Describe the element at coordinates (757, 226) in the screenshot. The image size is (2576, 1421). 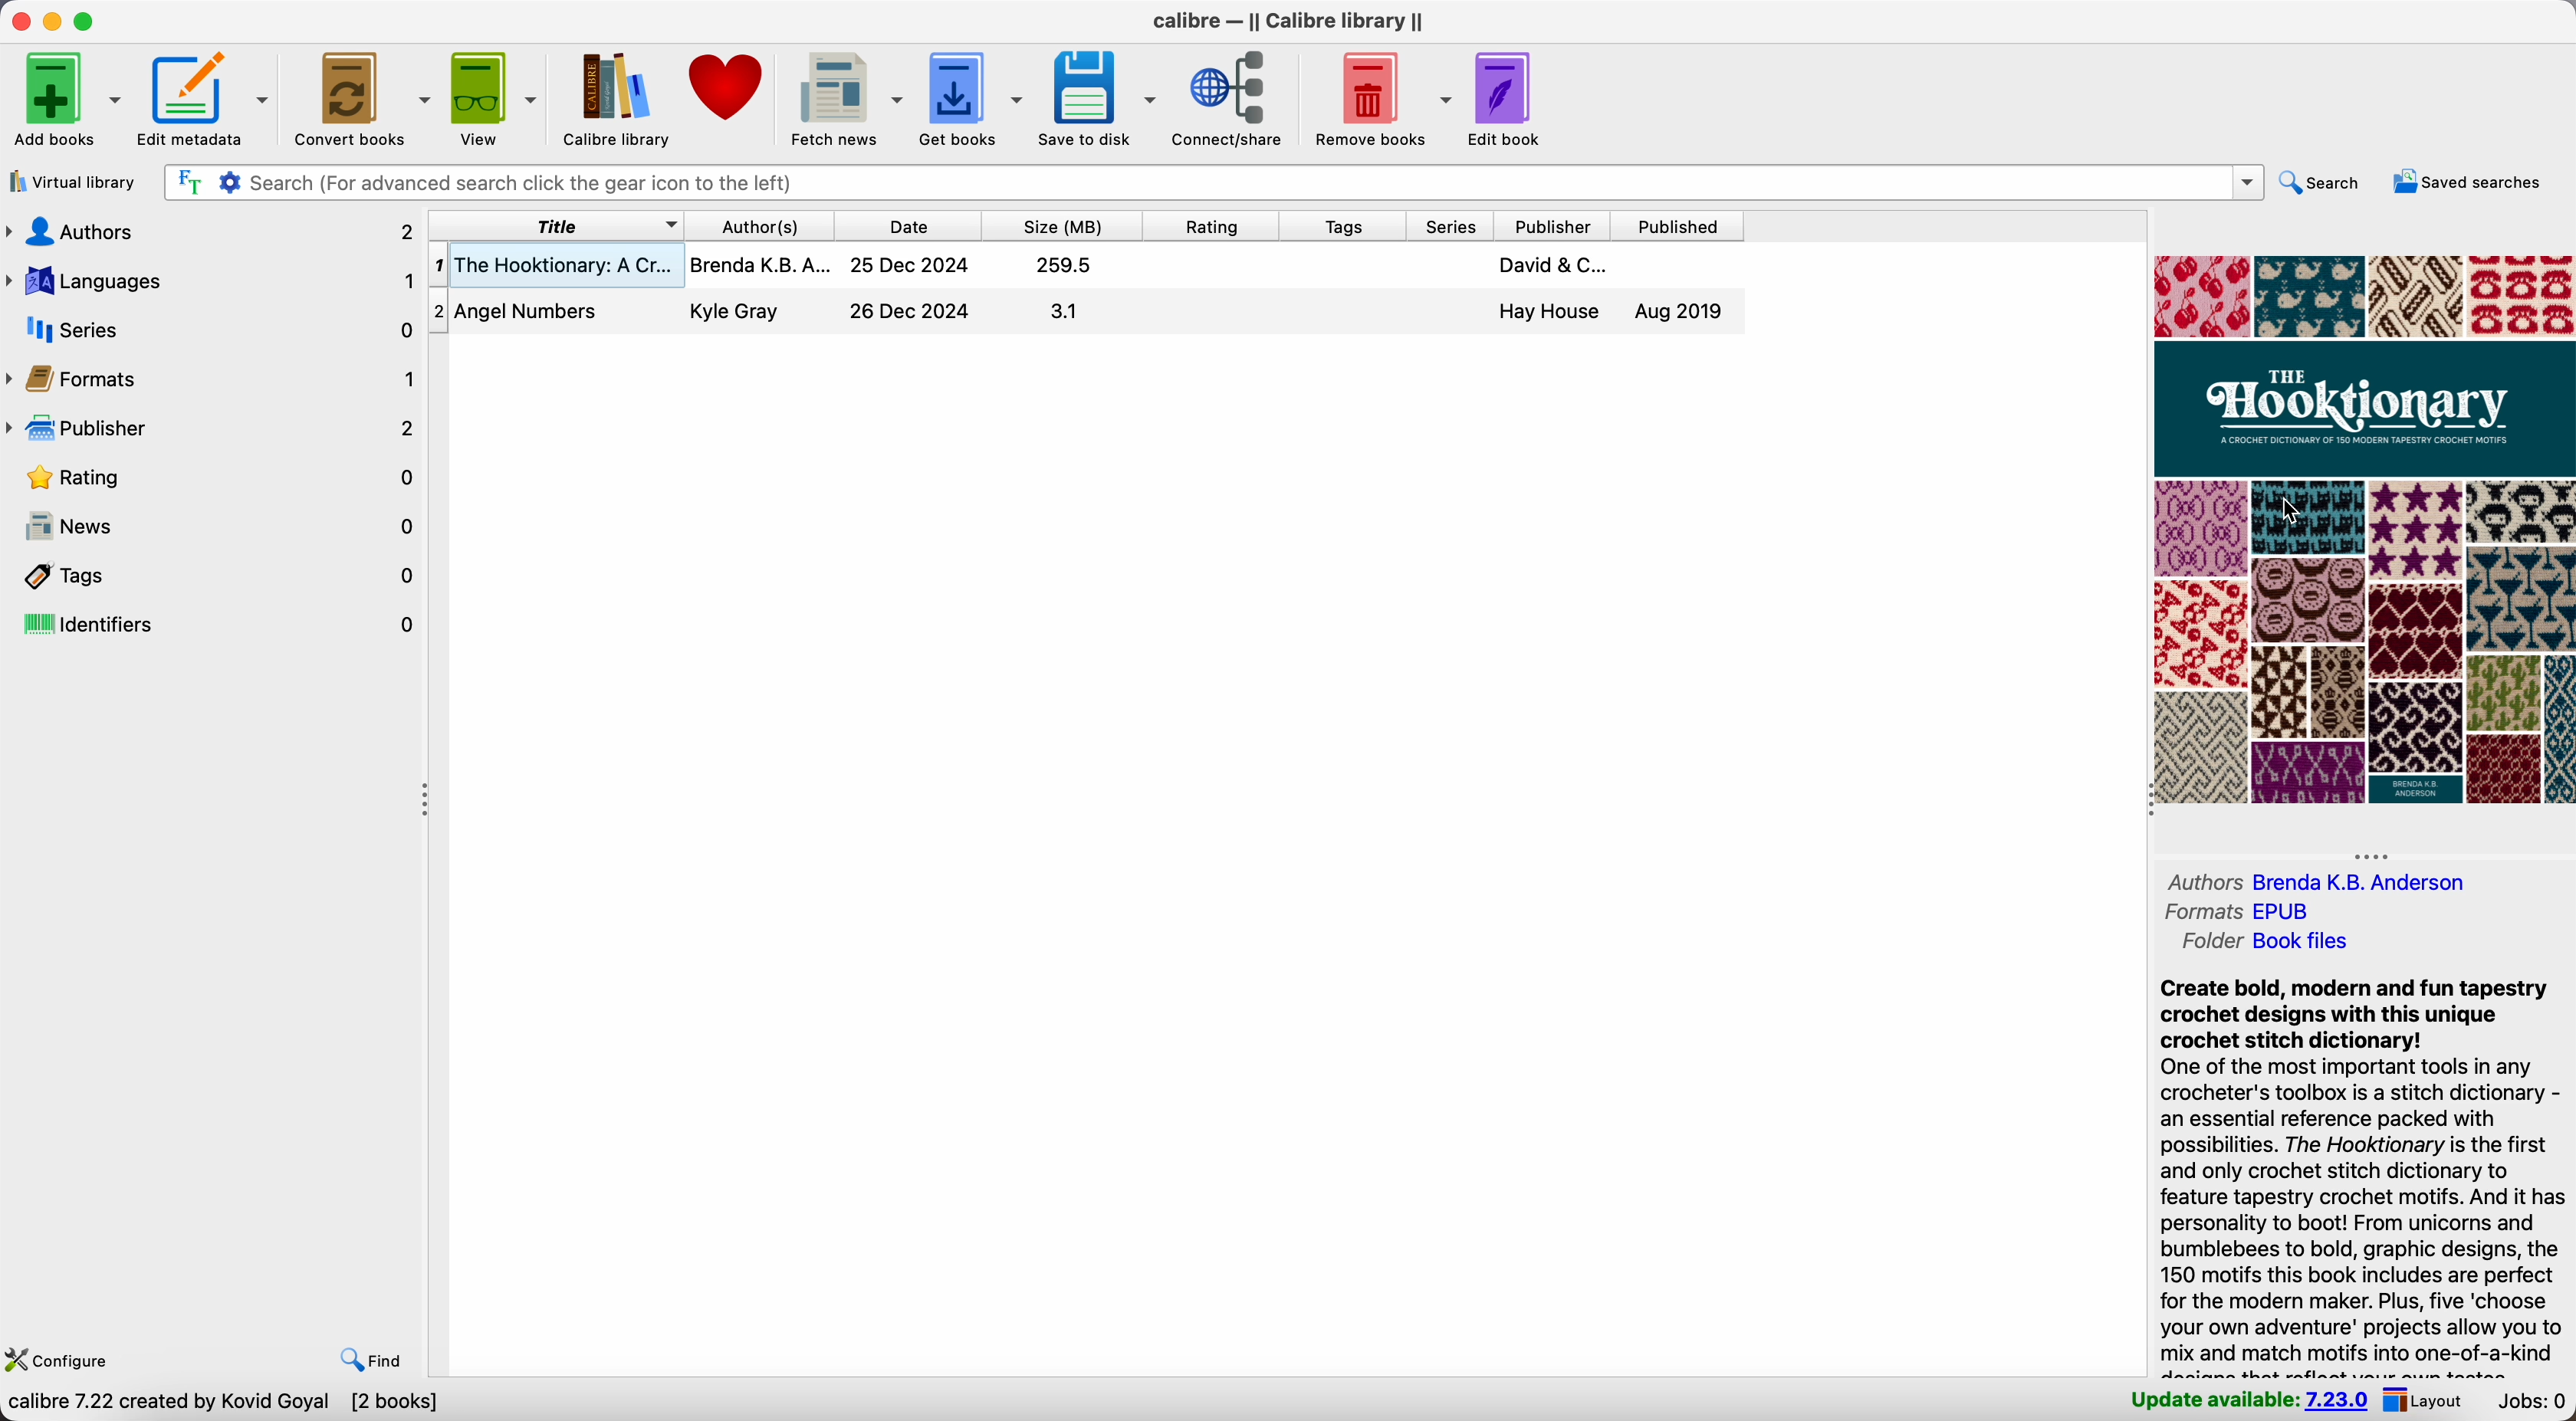
I see `author(s)` at that location.